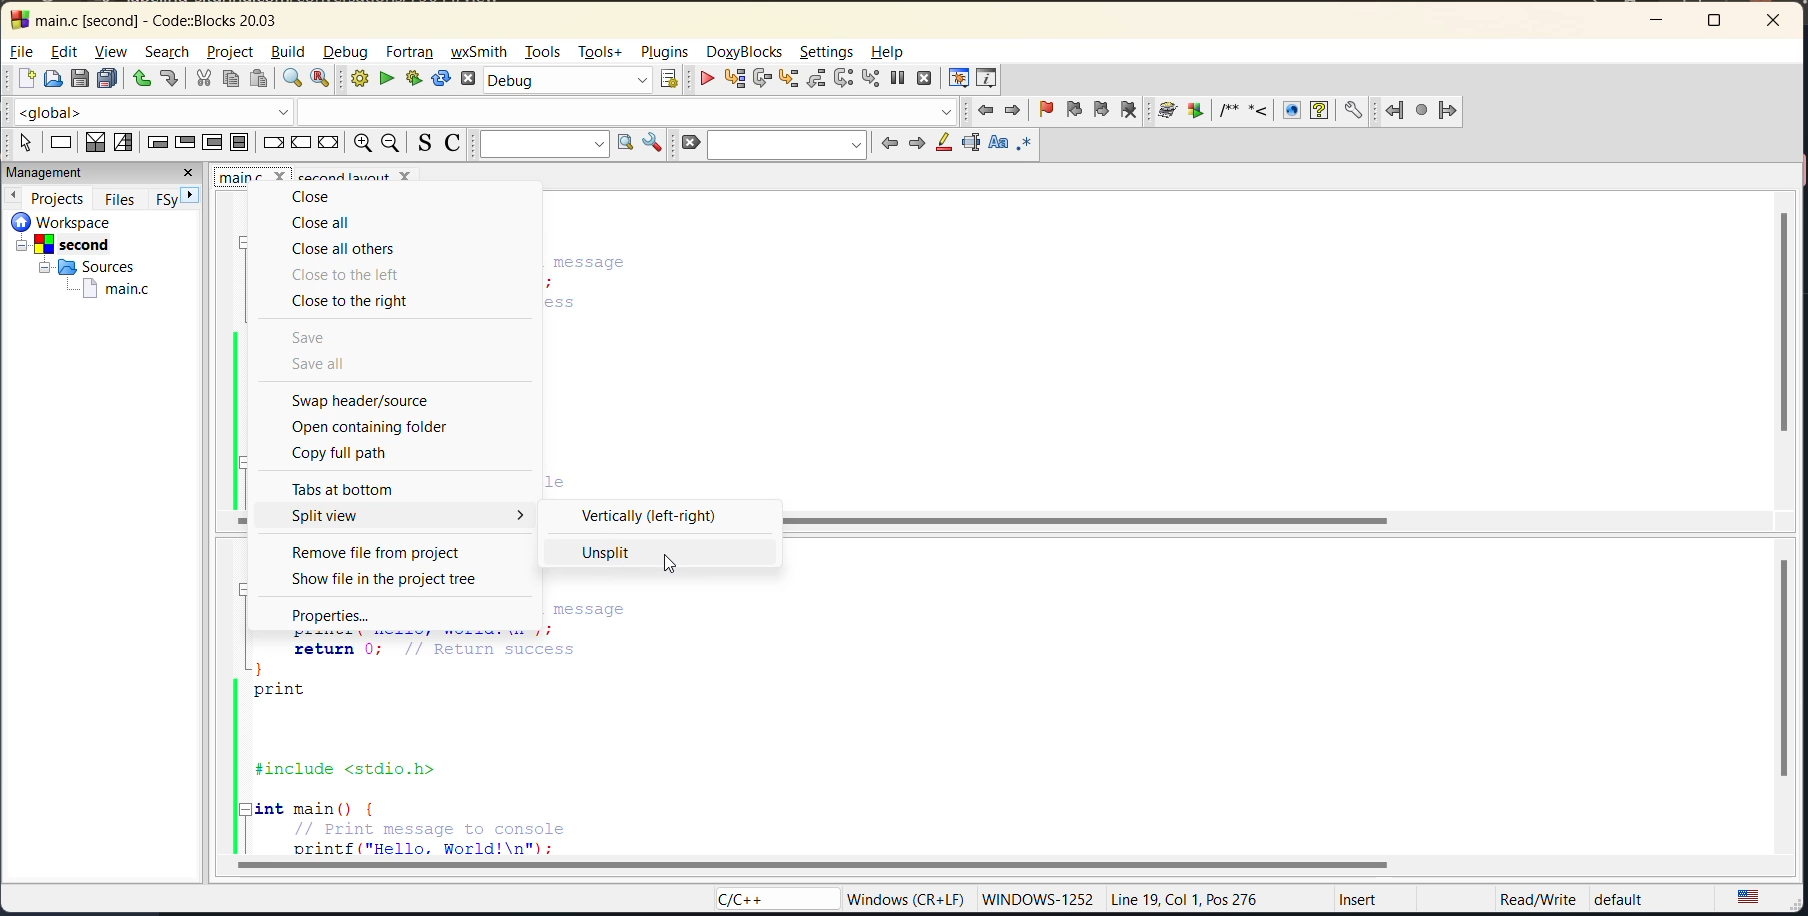  What do you see at coordinates (386, 553) in the screenshot?
I see `remove file from project` at bounding box center [386, 553].